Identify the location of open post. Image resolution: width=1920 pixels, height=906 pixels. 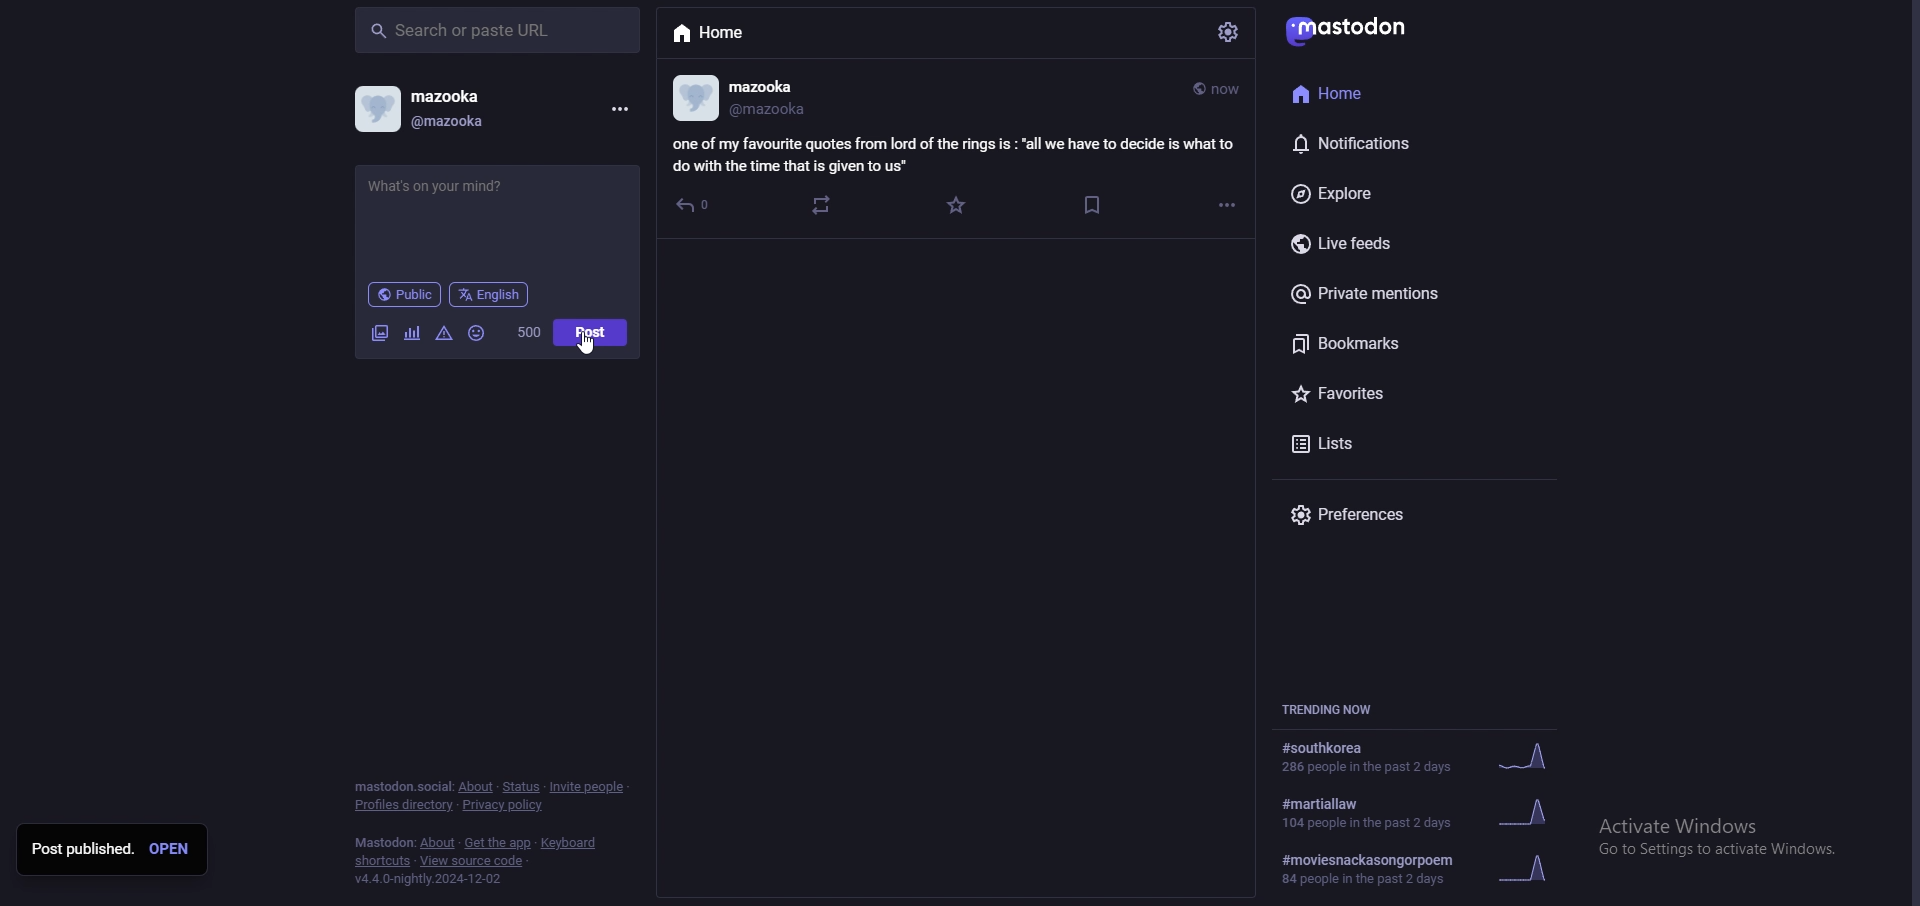
(173, 850).